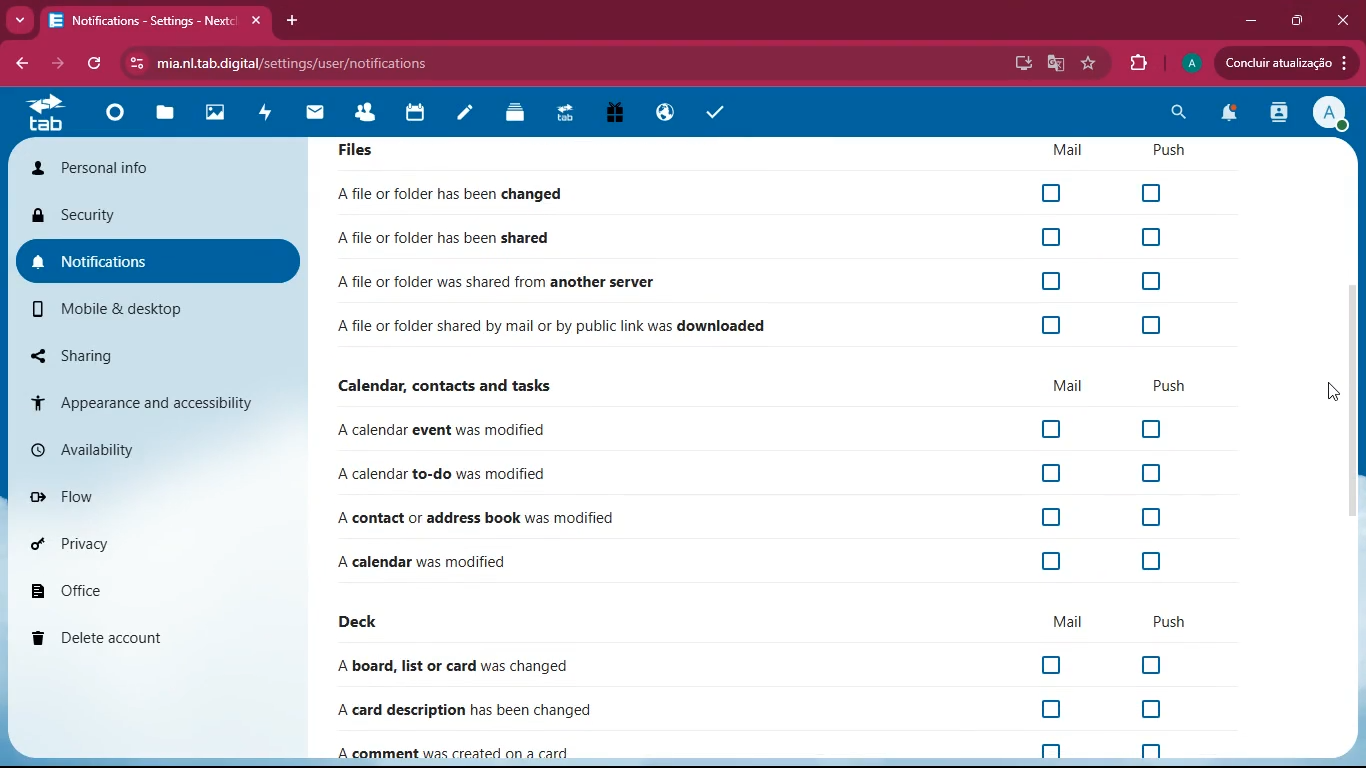  What do you see at coordinates (1051, 193) in the screenshot?
I see `Checkbox` at bounding box center [1051, 193].